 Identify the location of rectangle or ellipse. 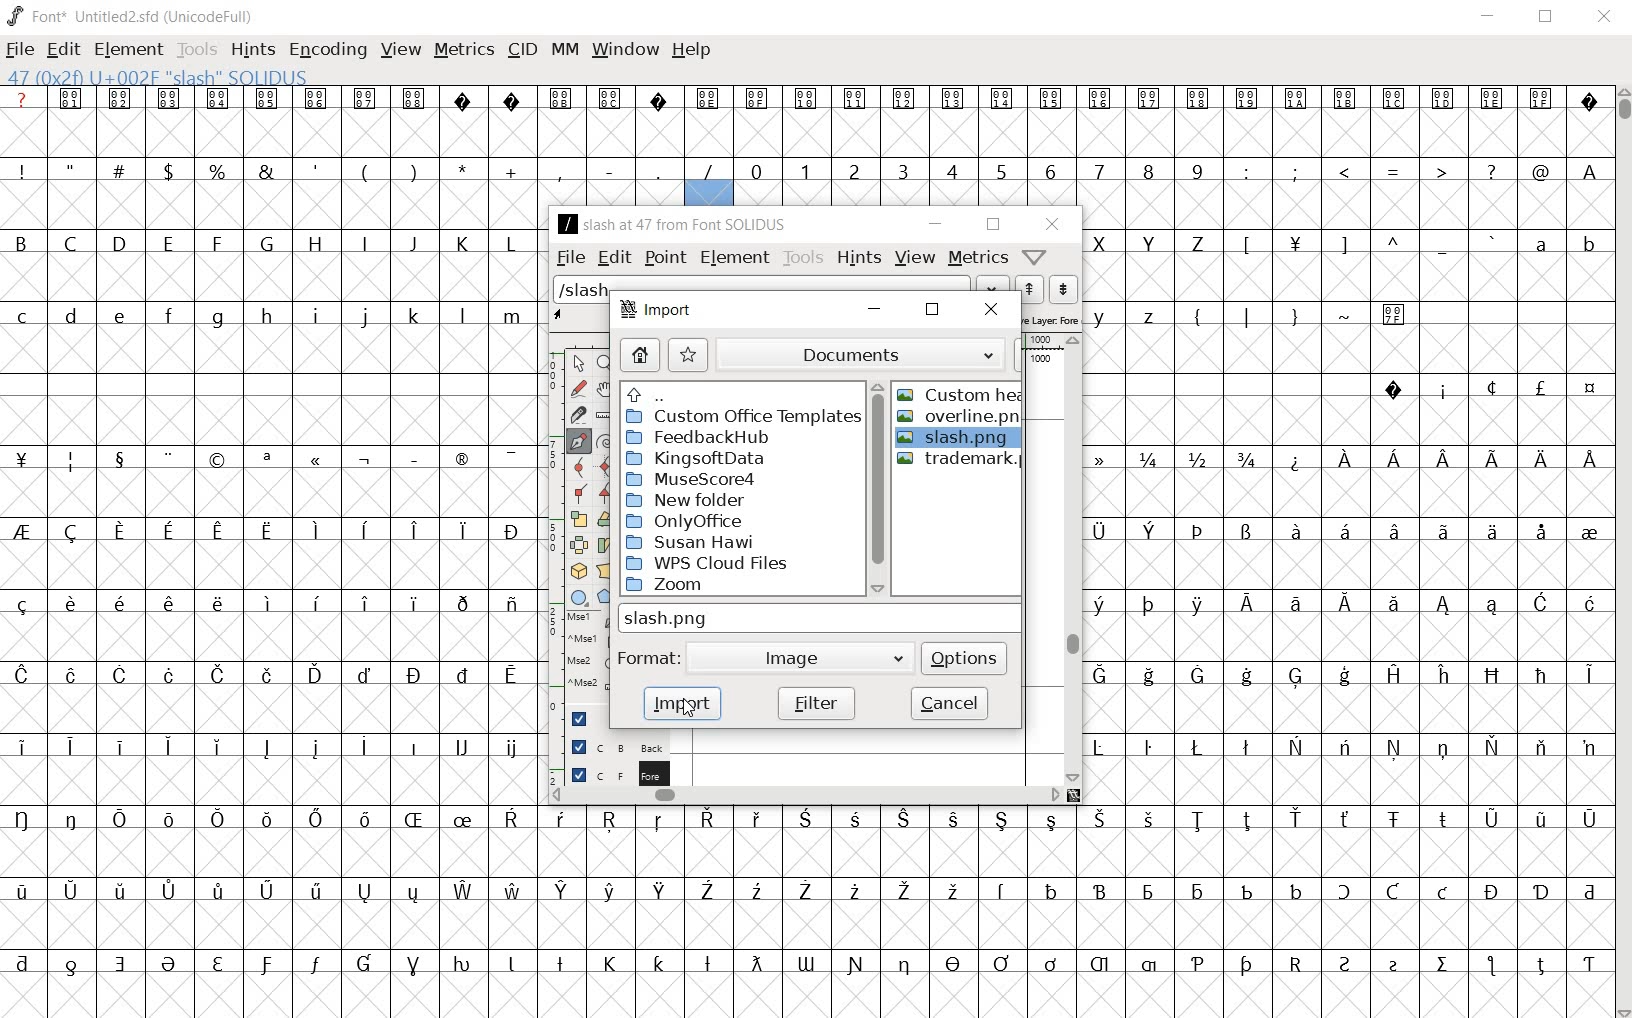
(578, 599).